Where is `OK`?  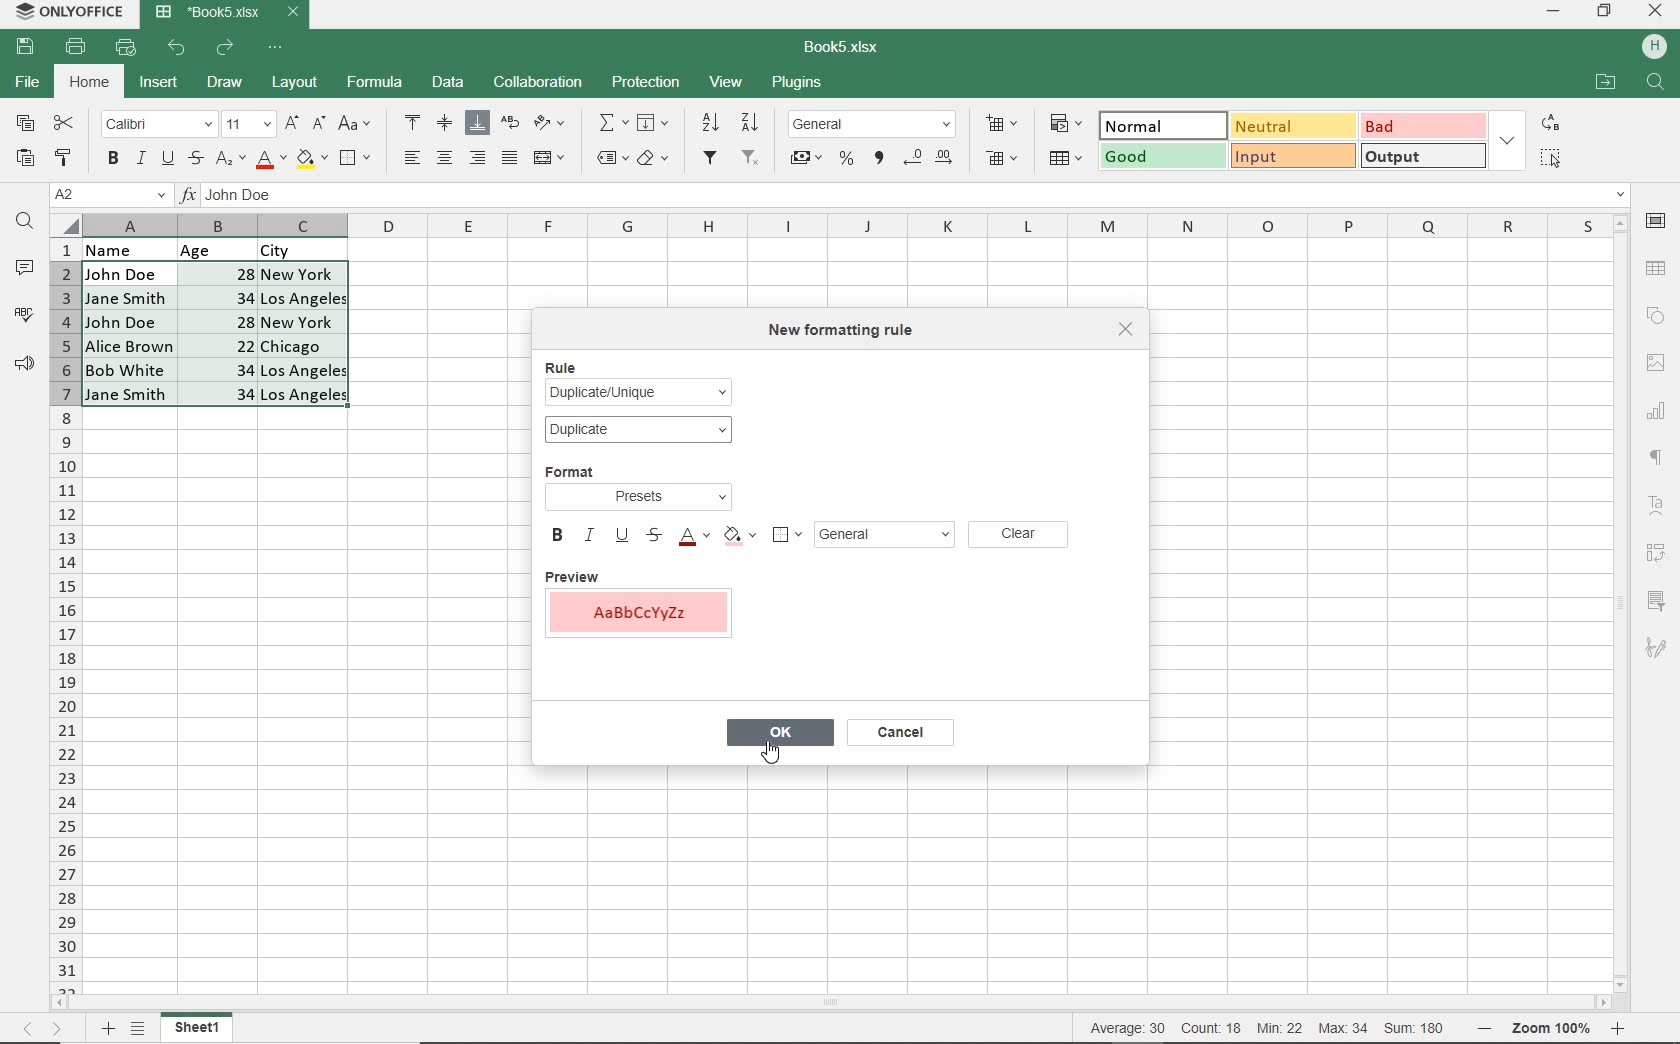 OK is located at coordinates (779, 733).